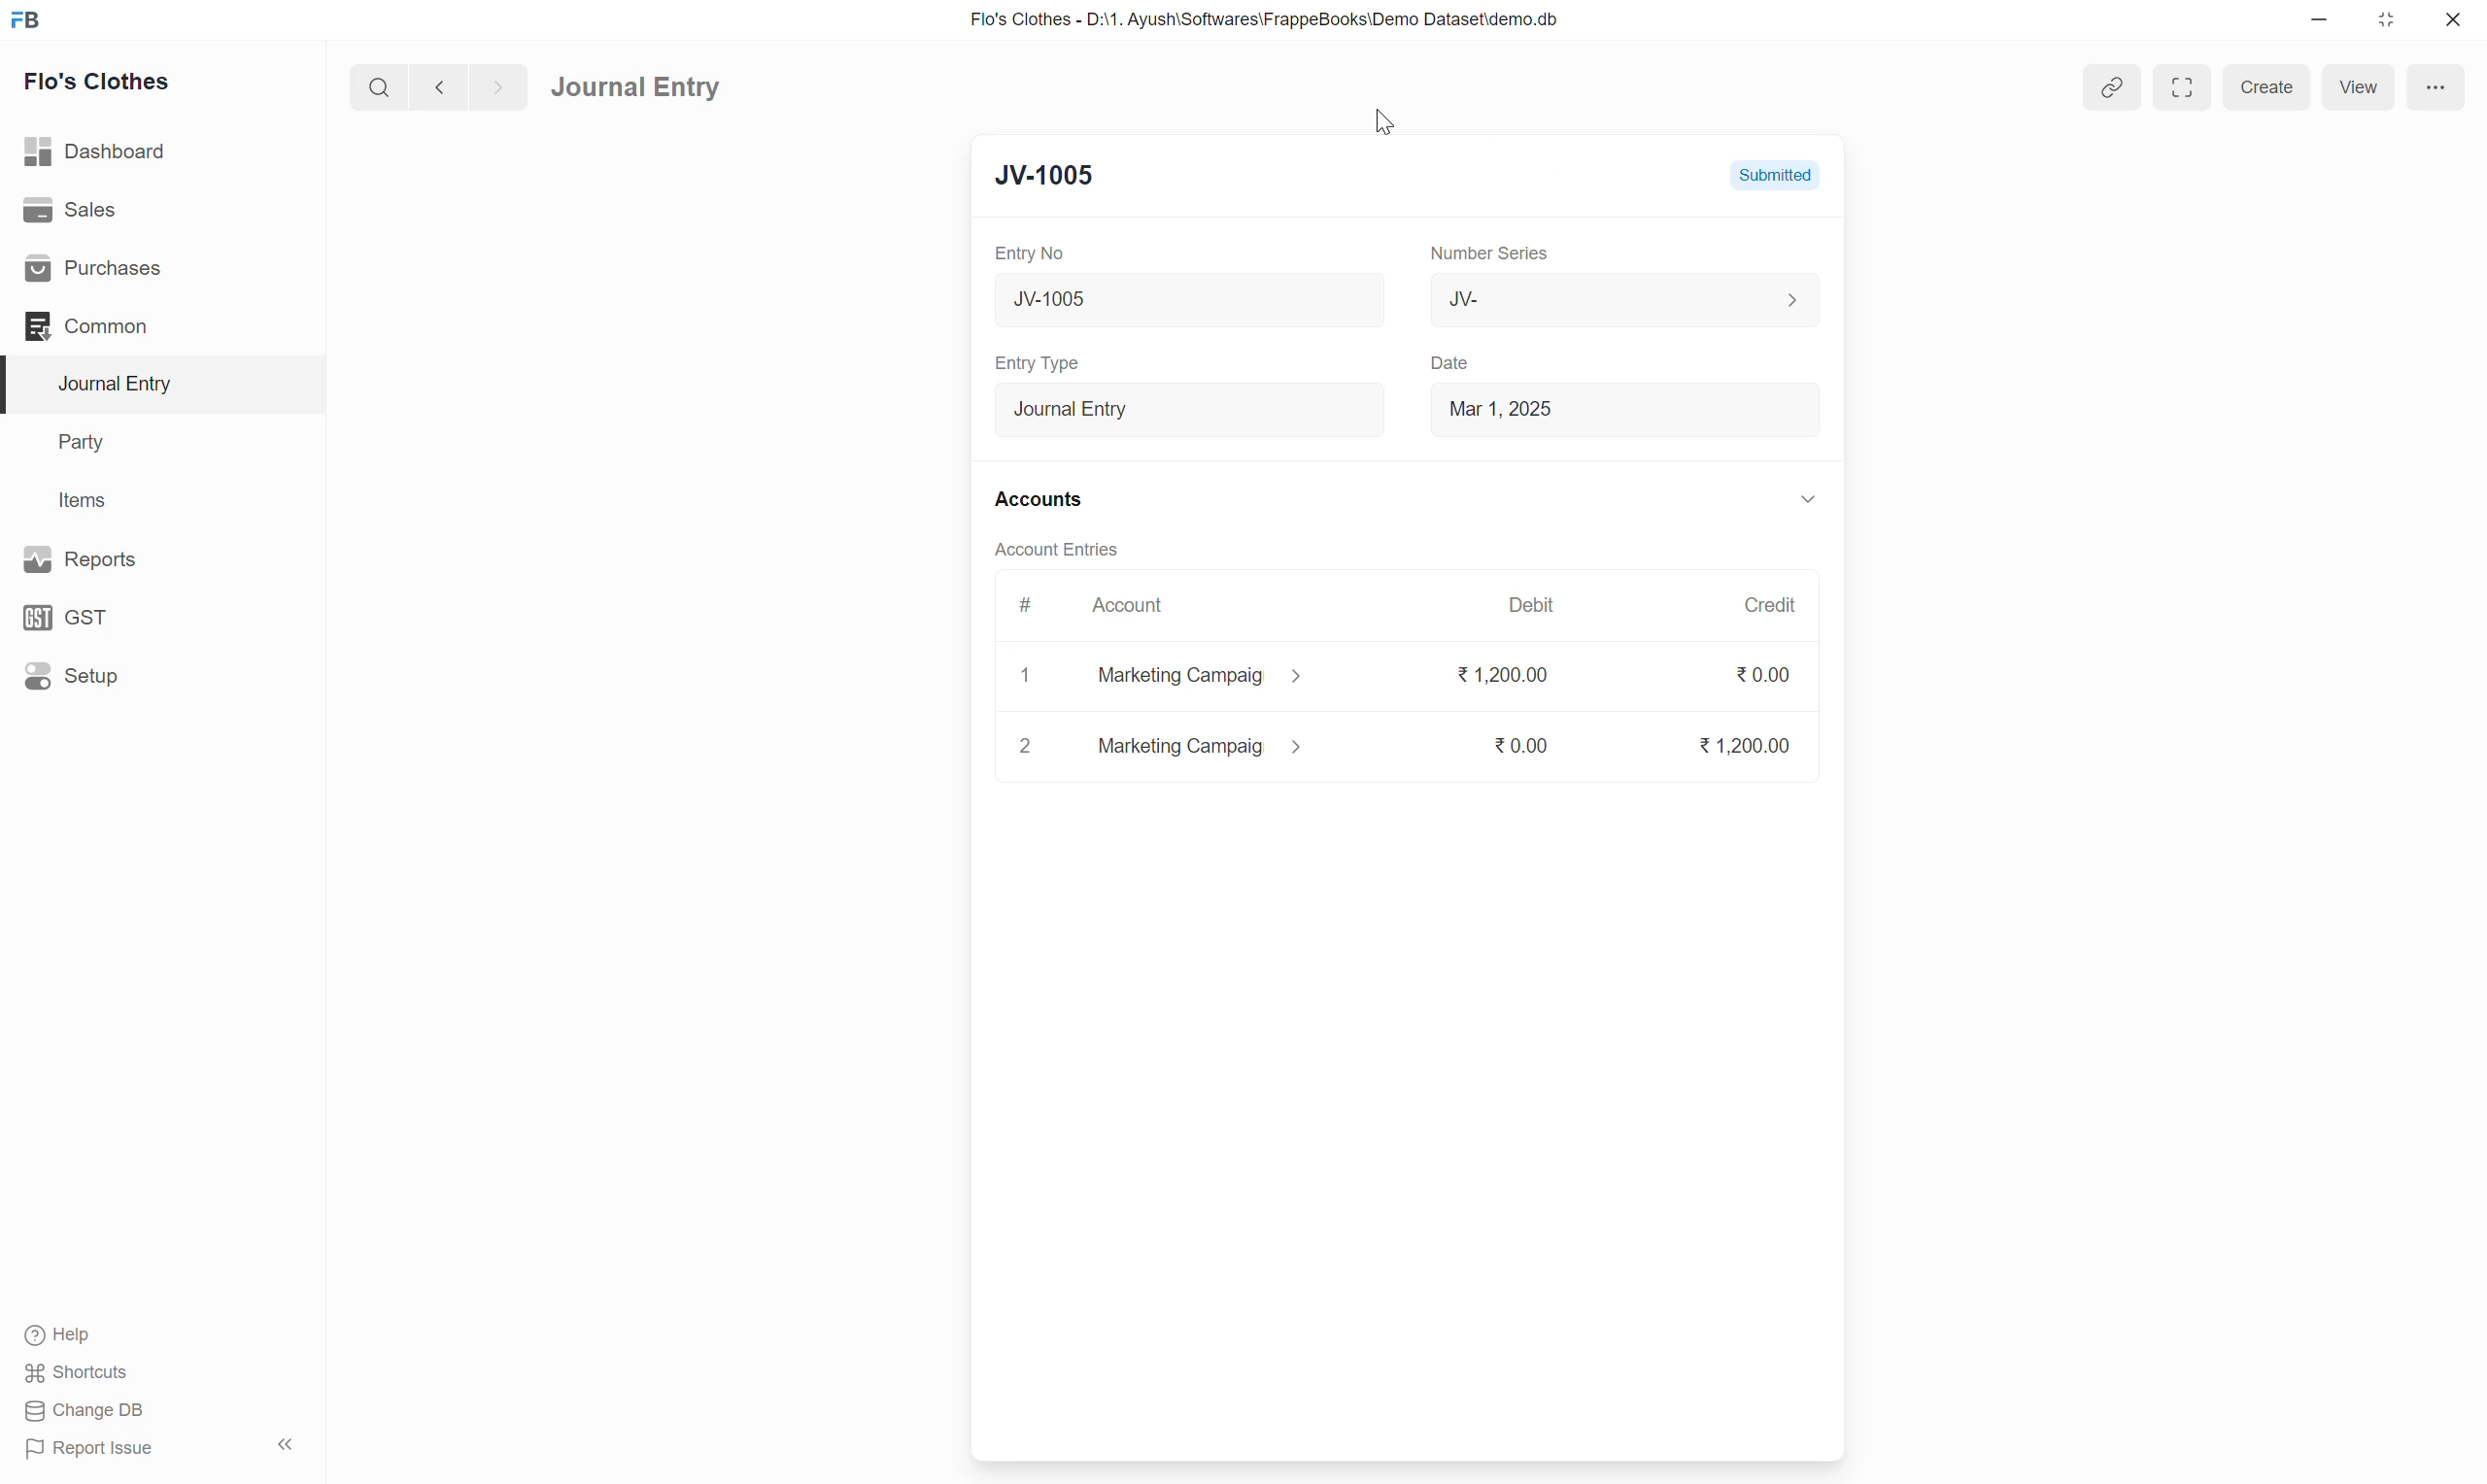  Describe the element at coordinates (1042, 496) in the screenshot. I see `Accounts` at that location.